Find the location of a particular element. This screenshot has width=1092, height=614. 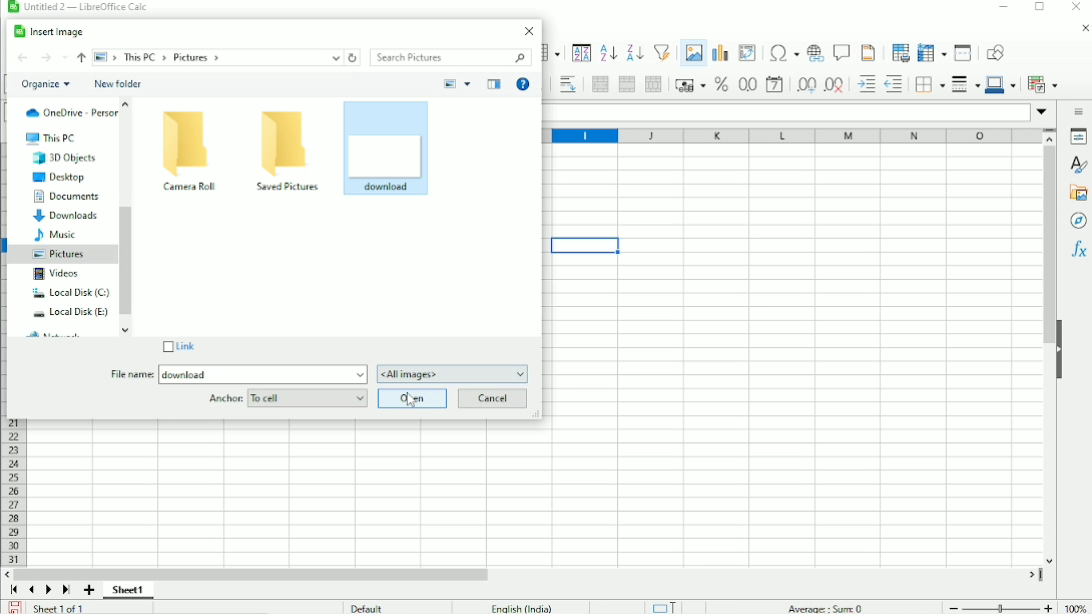

Merge and center is located at coordinates (600, 84).